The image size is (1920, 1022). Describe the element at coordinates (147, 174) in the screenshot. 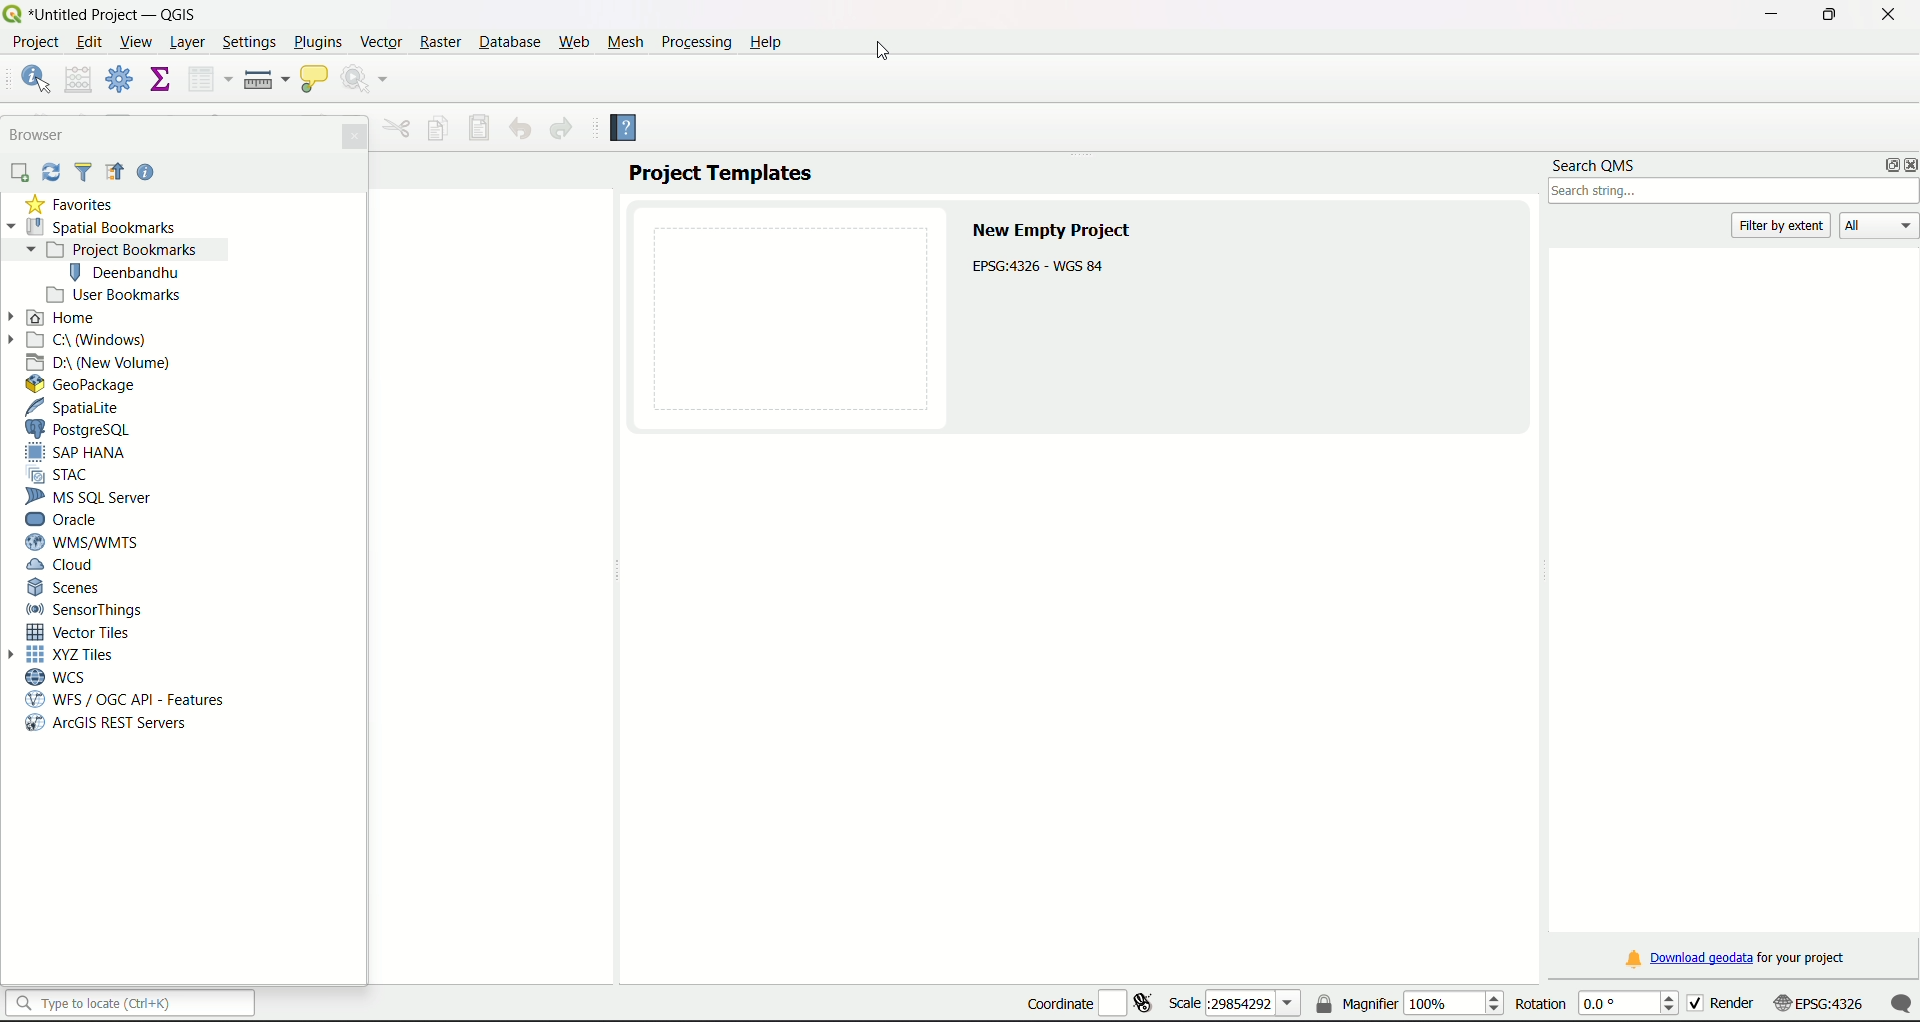

I see `Help` at that location.